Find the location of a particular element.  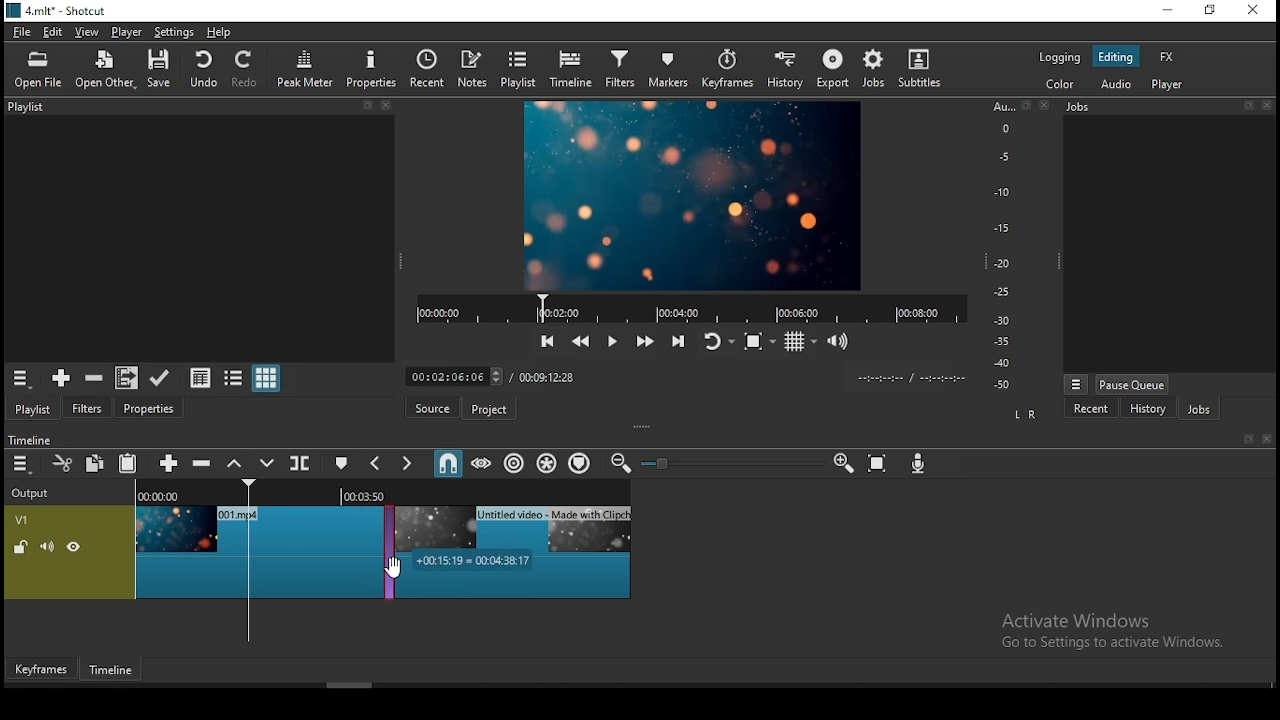

output is located at coordinates (33, 494).